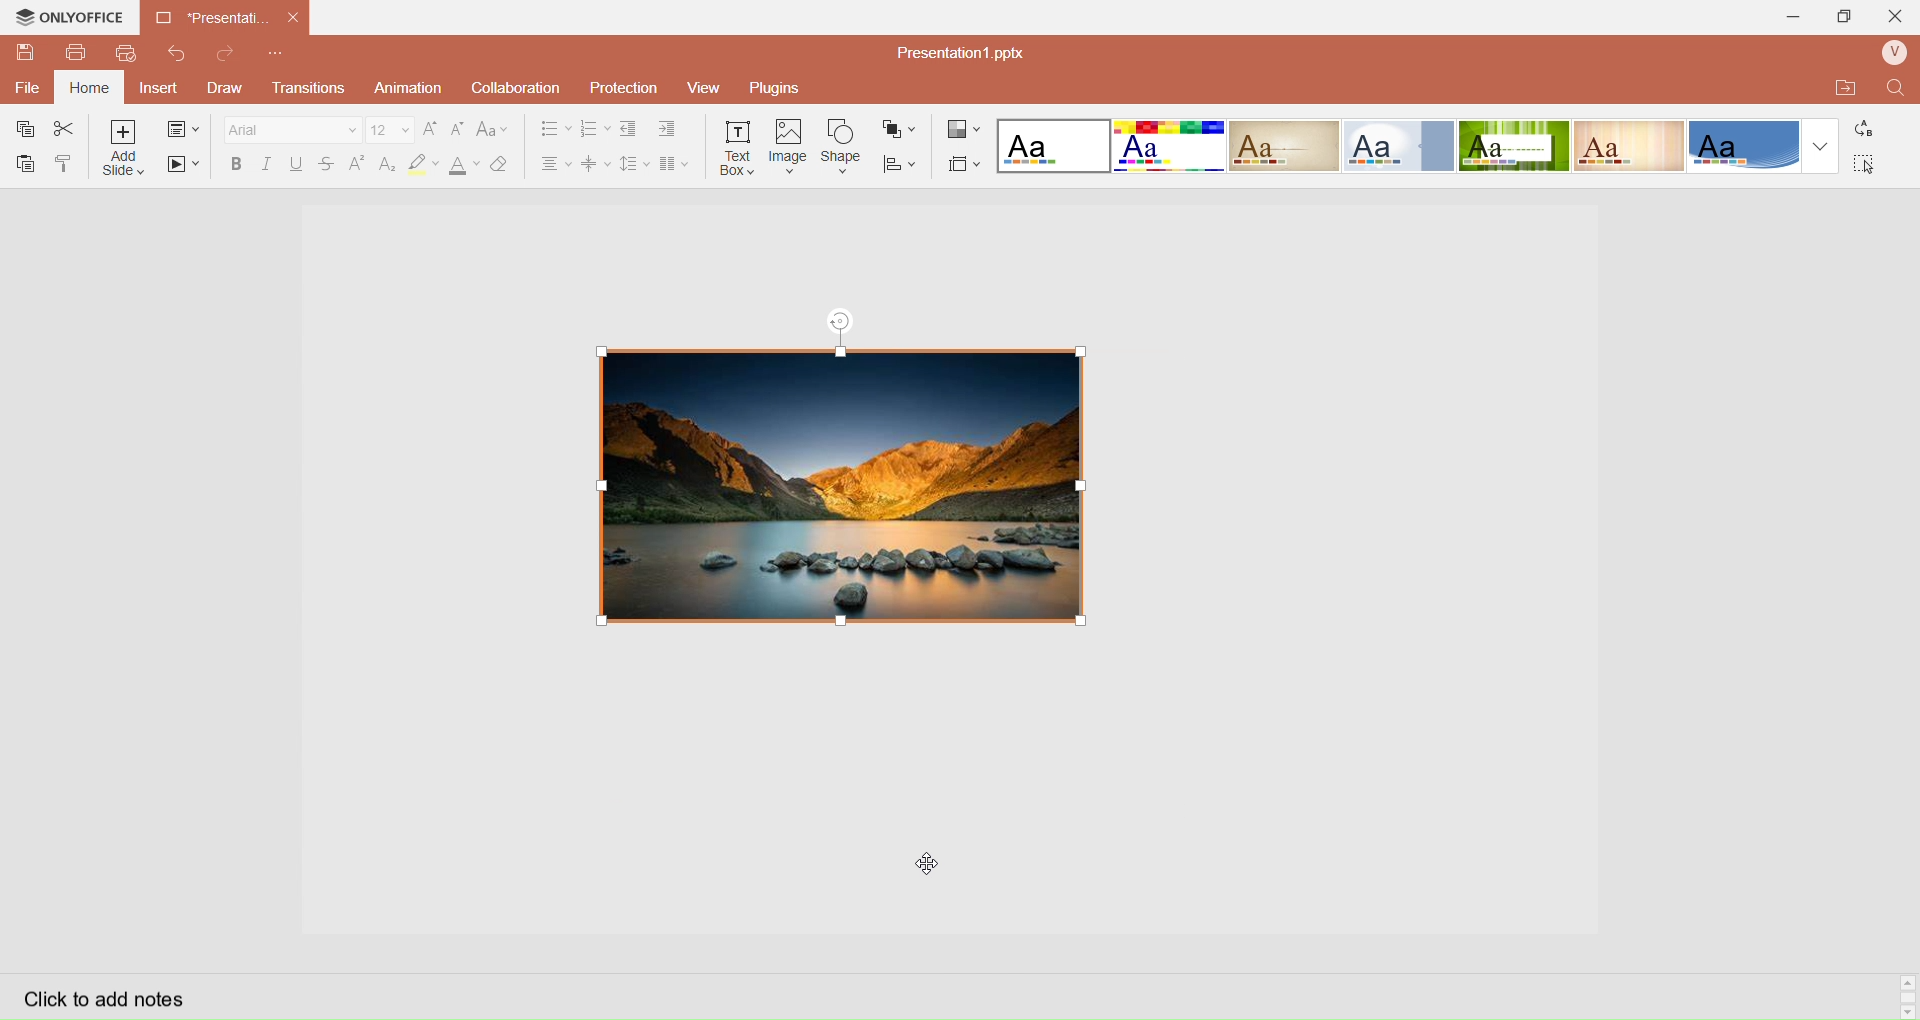 Image resolution: width=1920 pixels, height=1020 pixels. What do you see at coordinates (32, 88) in the screenshot?
I see `File` at bounding box center [32, 88].